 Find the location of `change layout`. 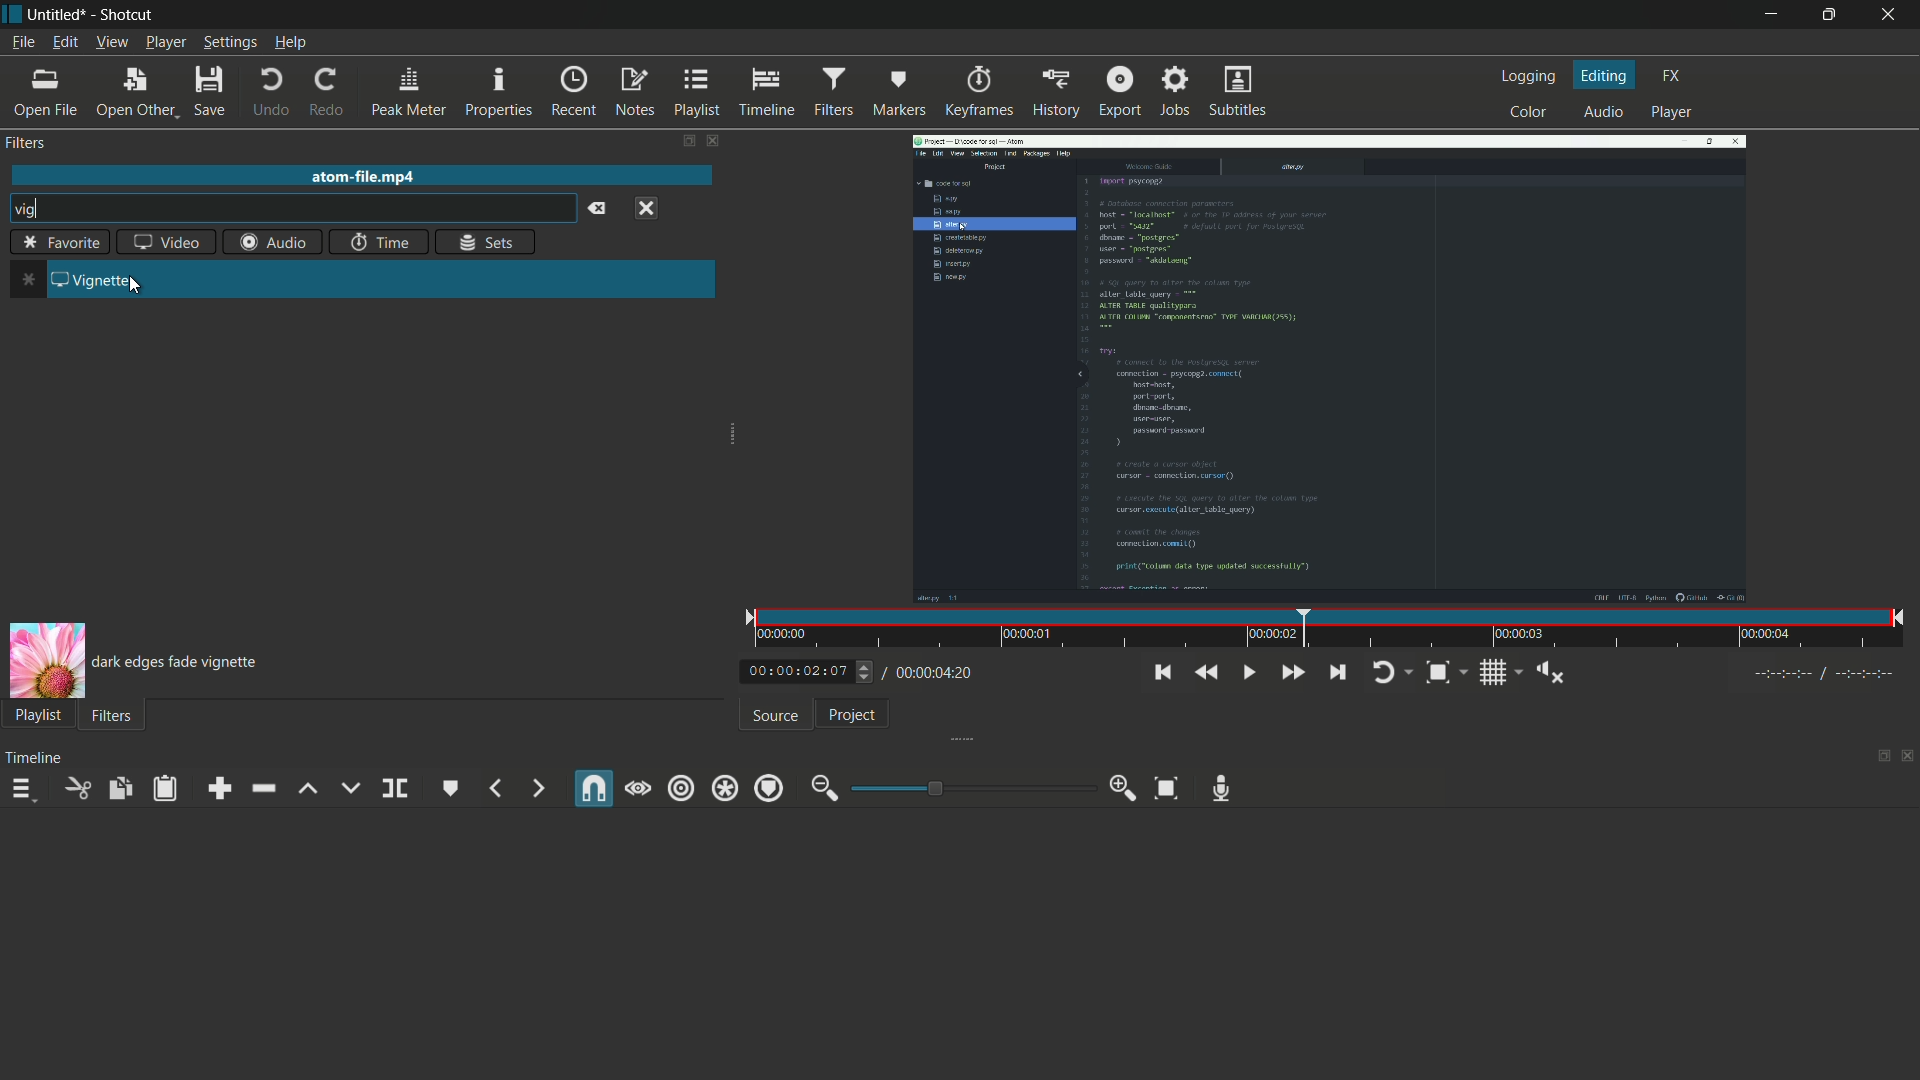

change layout is located at coordinates (687, 142).